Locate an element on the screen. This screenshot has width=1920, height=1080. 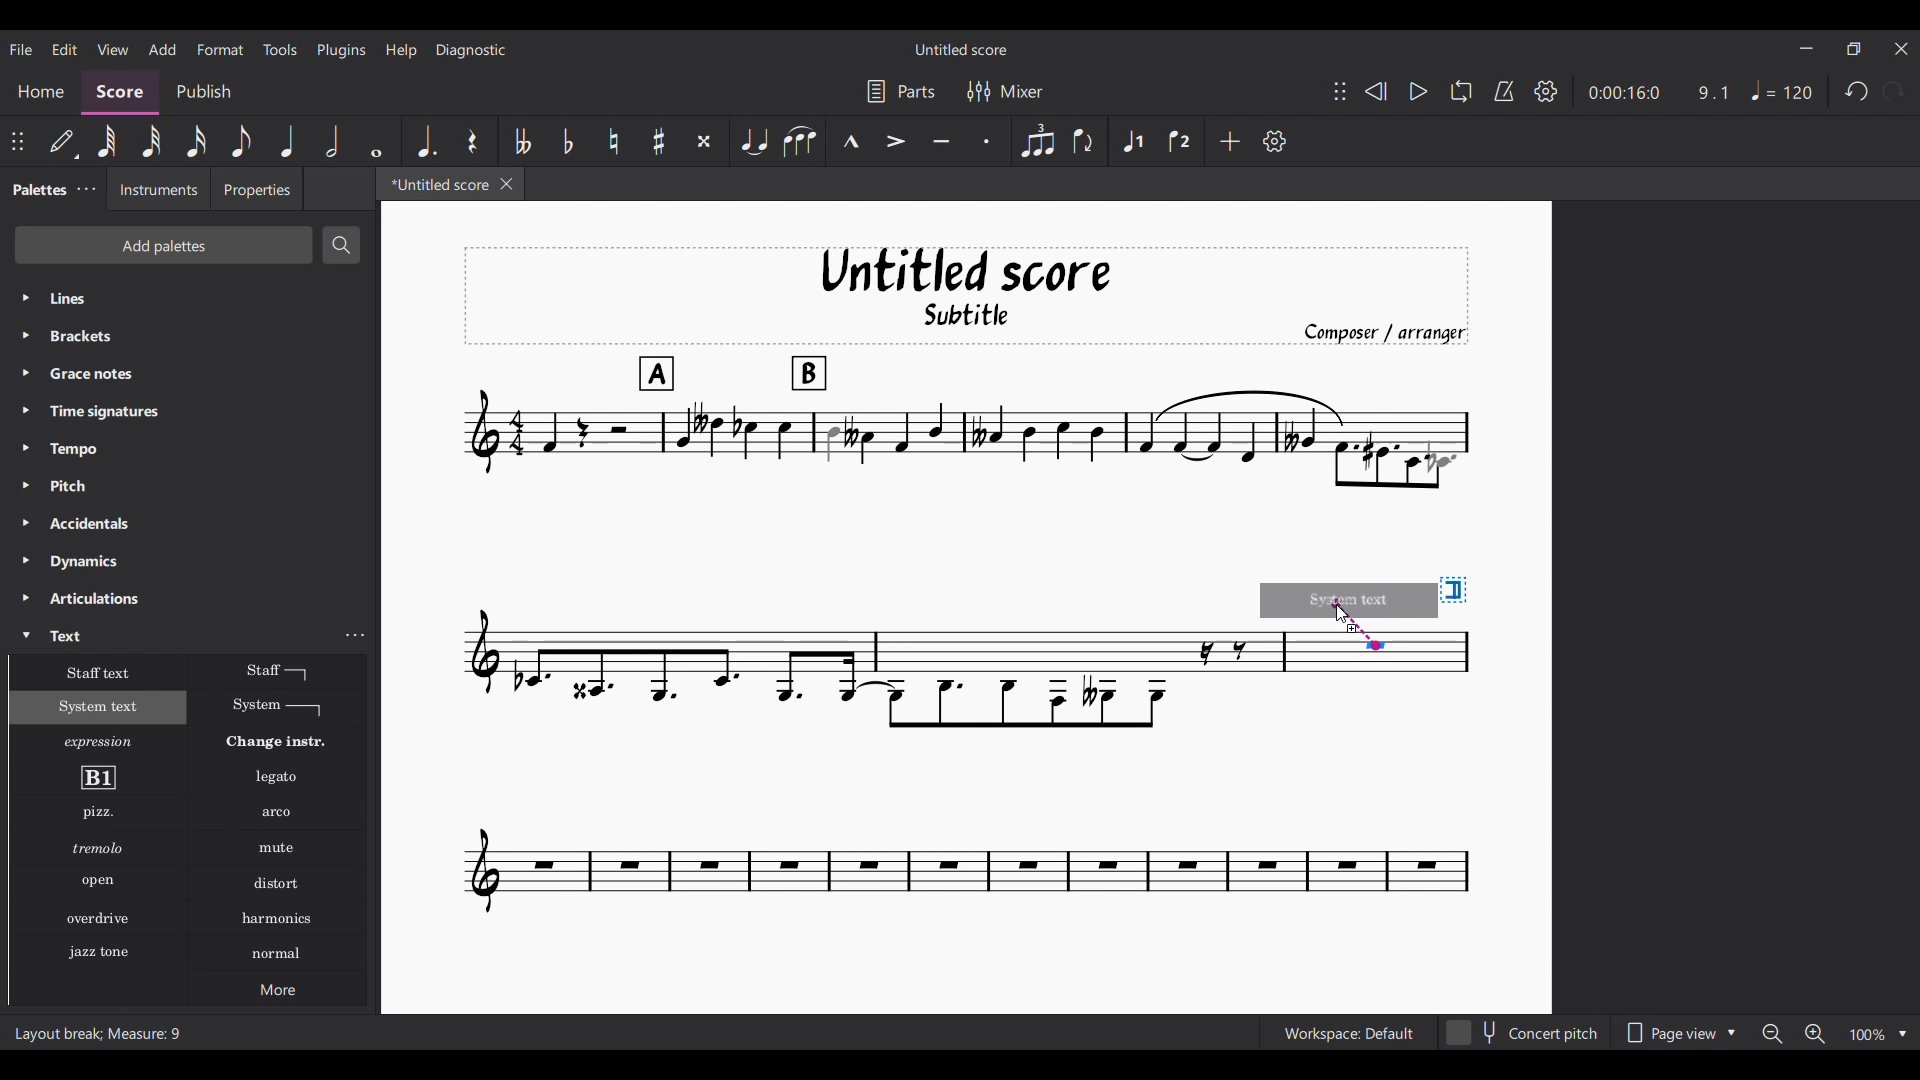
Mute is located at coordinates (277, 848).